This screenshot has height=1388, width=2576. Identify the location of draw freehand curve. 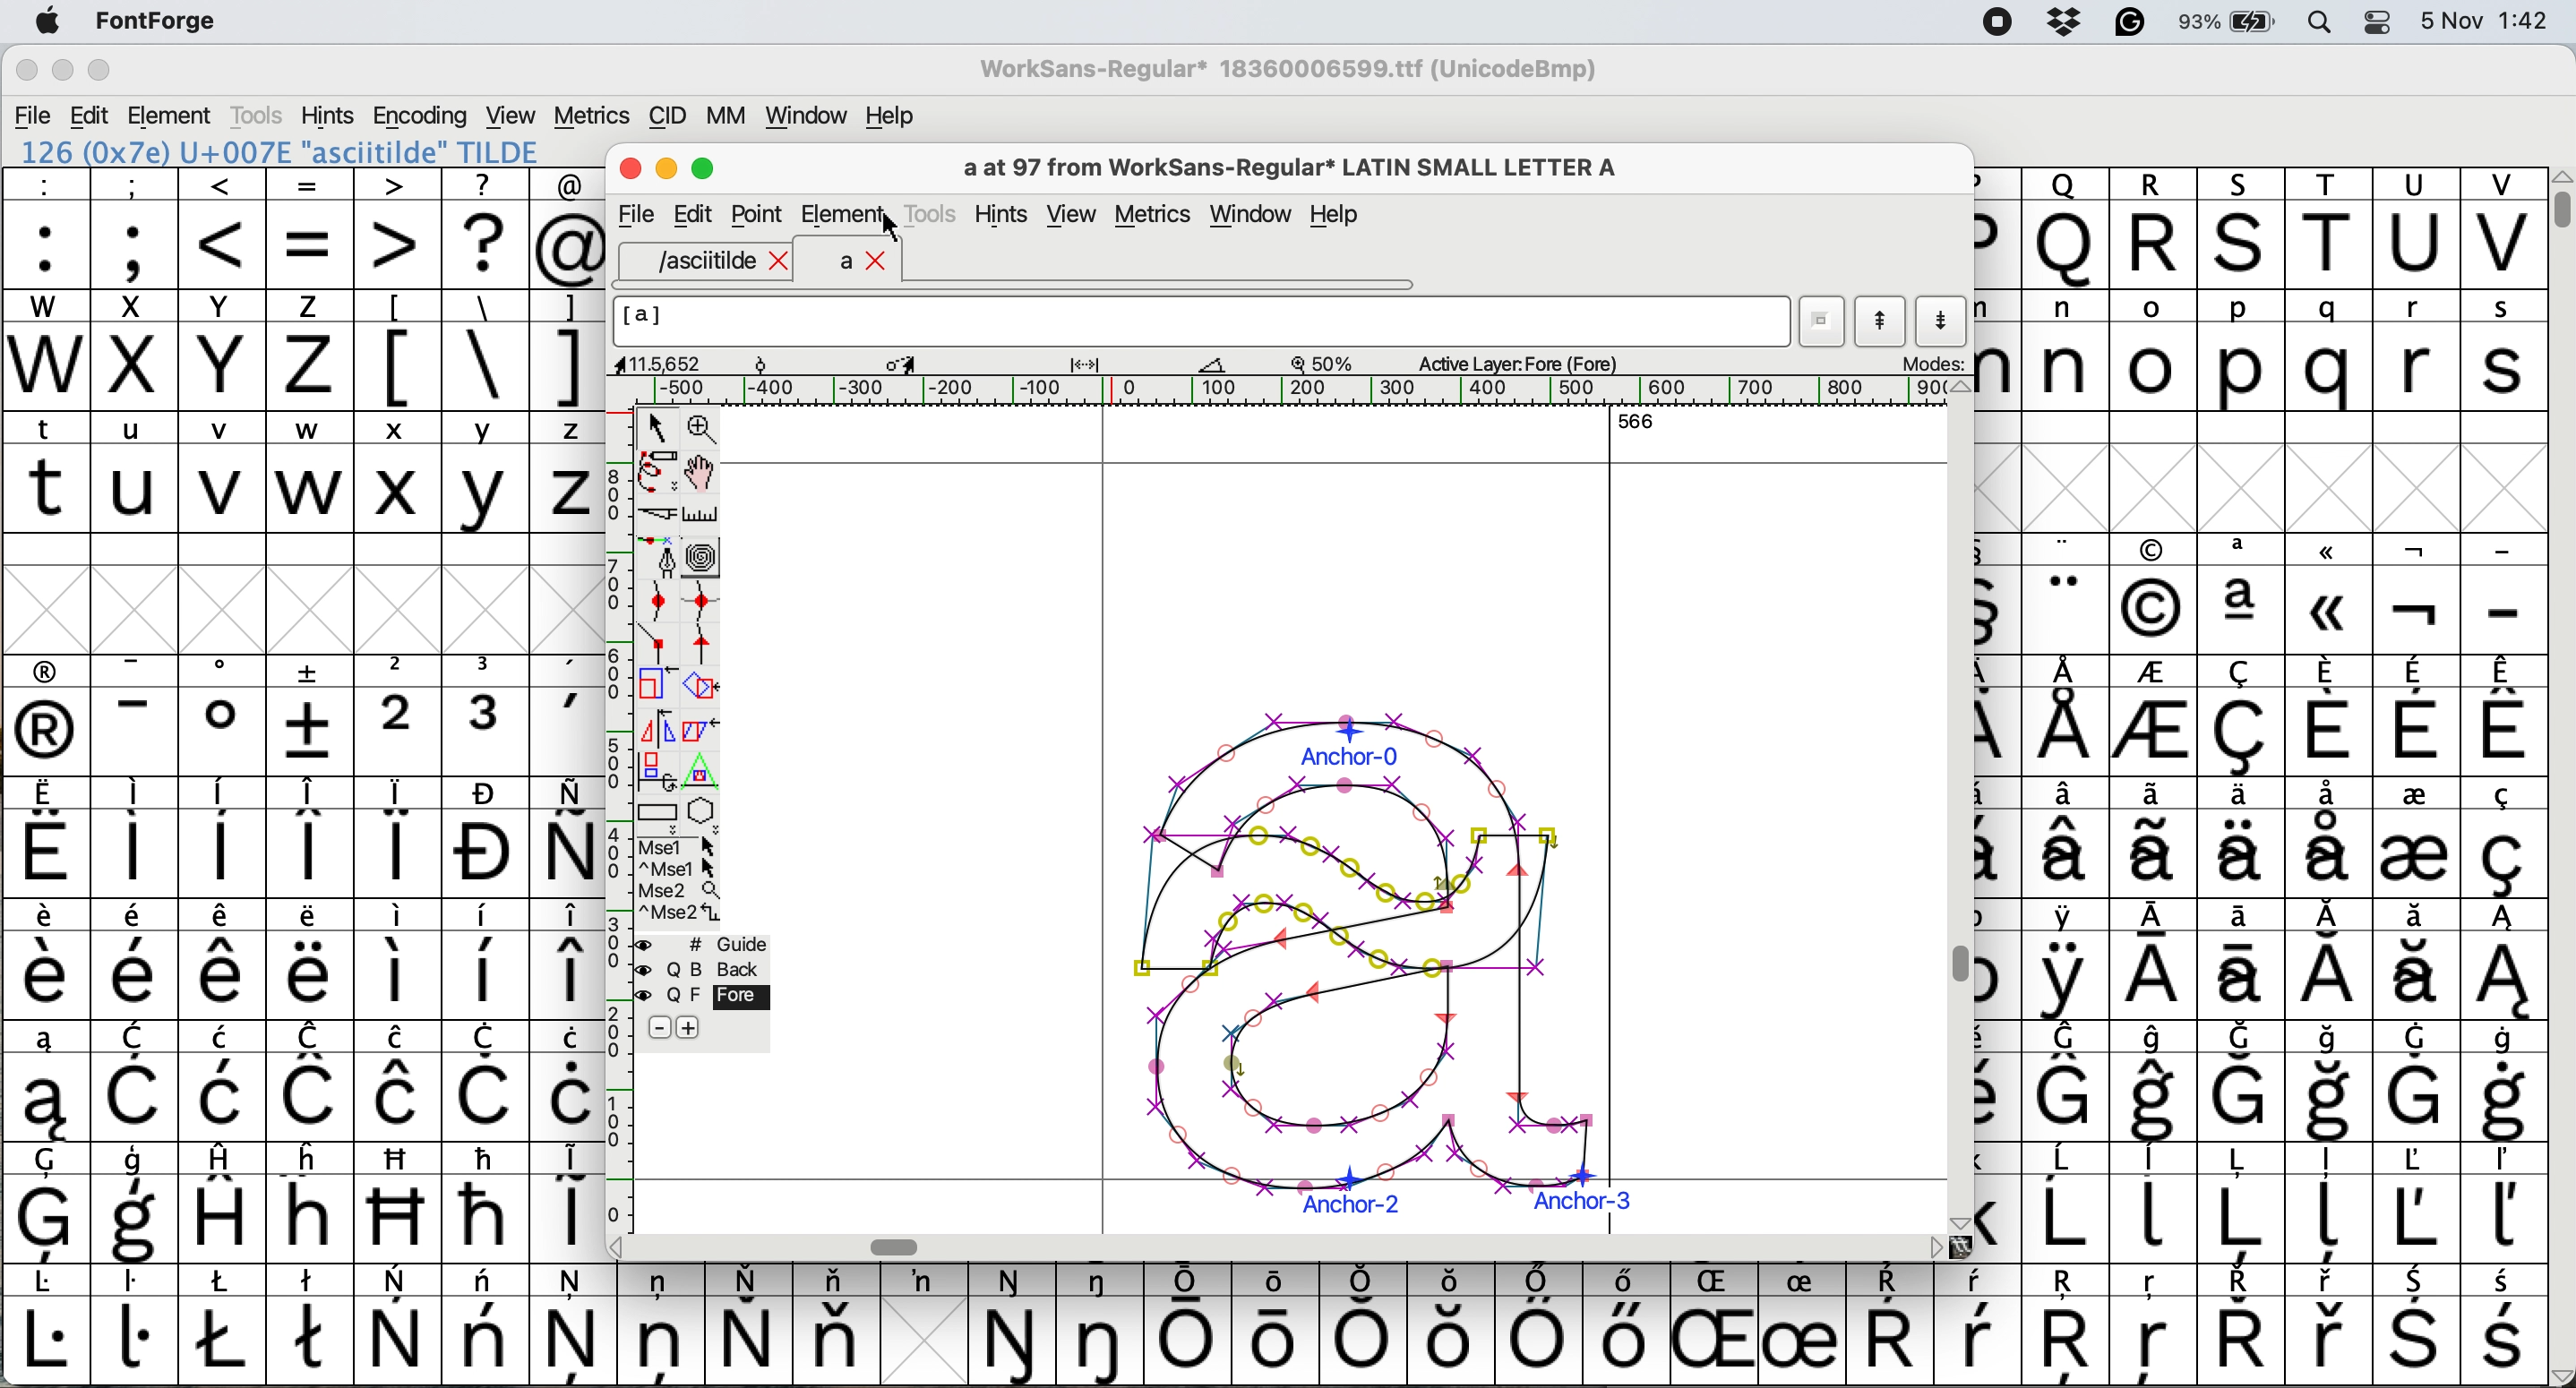
(656, 471).